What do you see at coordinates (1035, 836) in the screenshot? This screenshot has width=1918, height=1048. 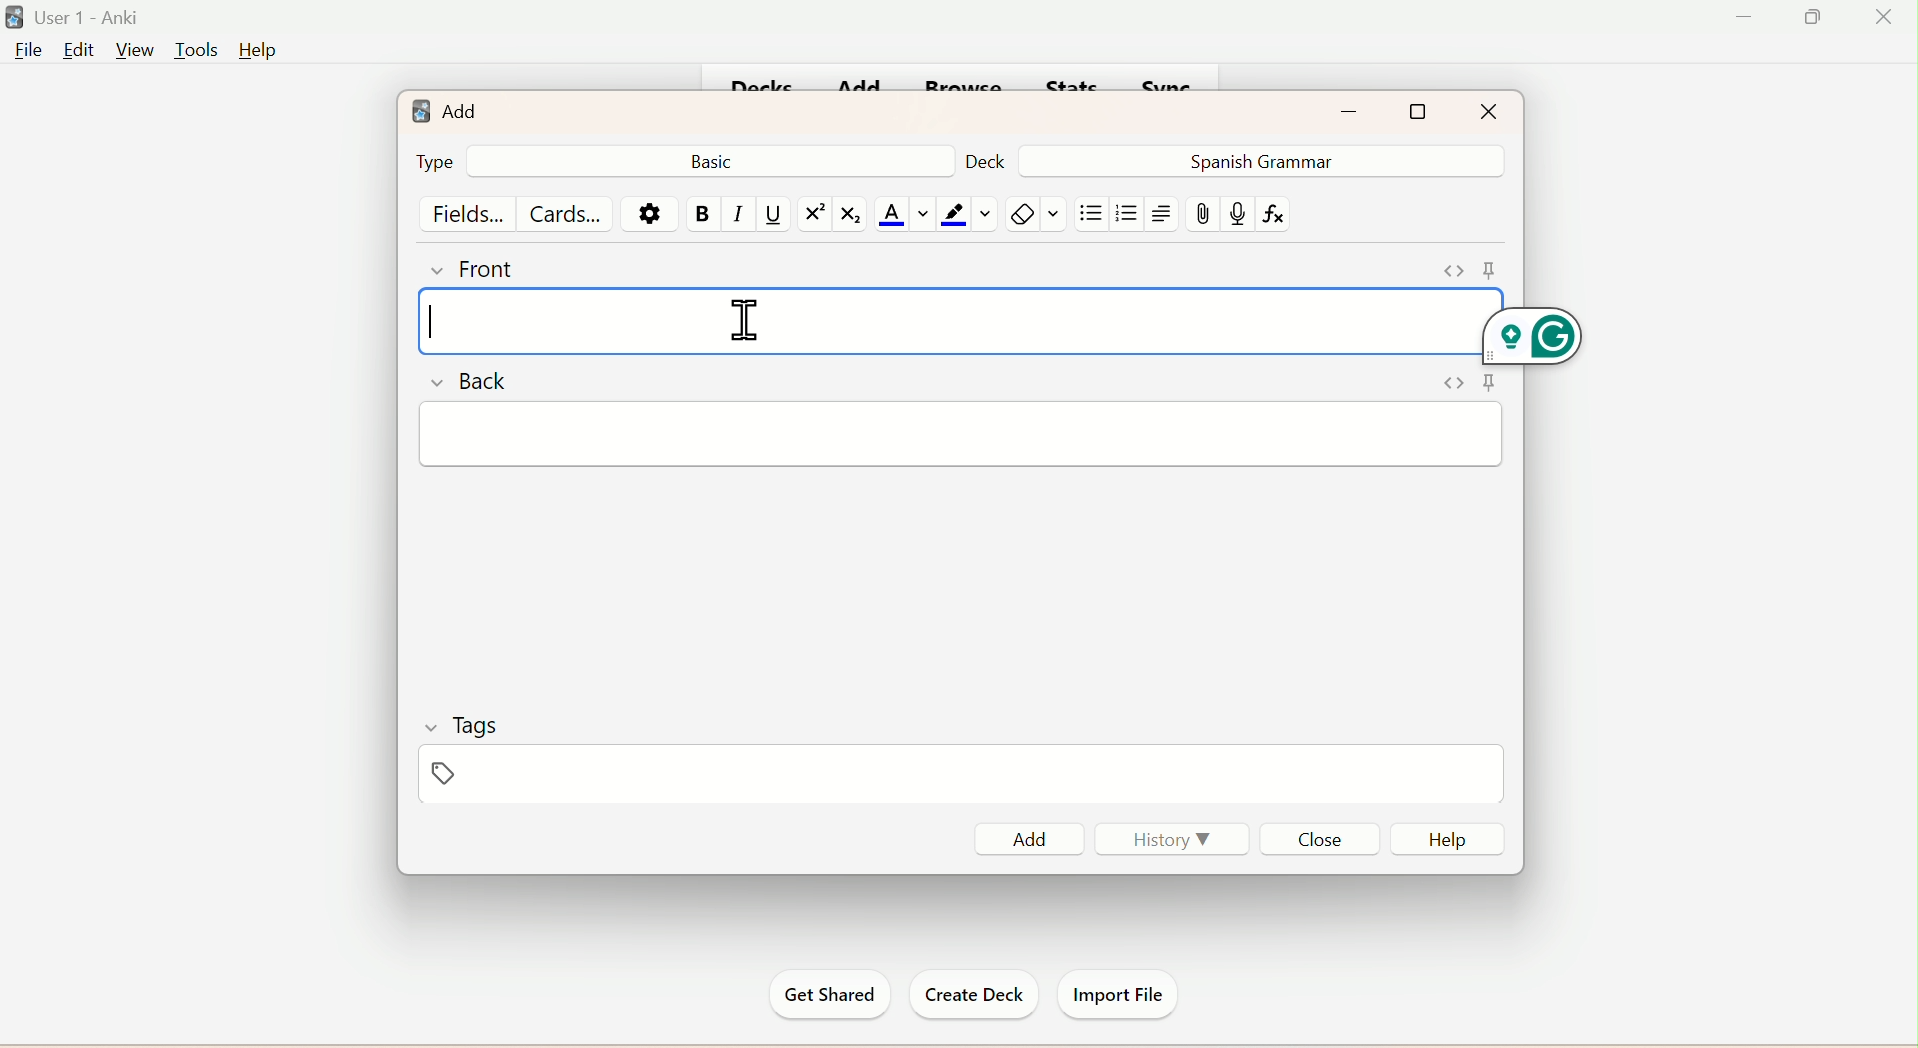 I see `Add` at bounding box center [1035, 836].